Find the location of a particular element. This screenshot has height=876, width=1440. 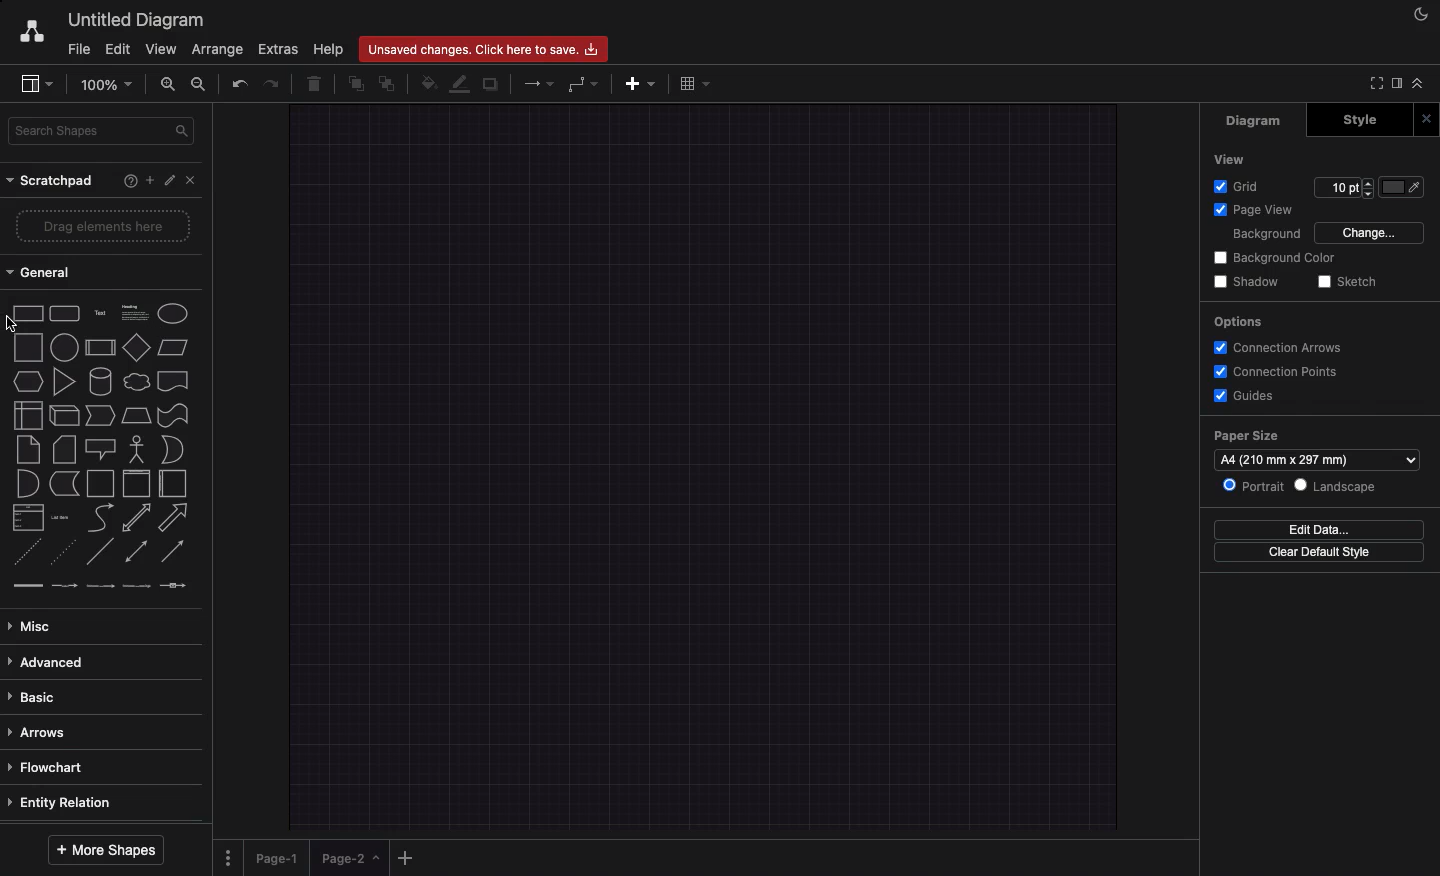

card is located at coordinates (63, 448).